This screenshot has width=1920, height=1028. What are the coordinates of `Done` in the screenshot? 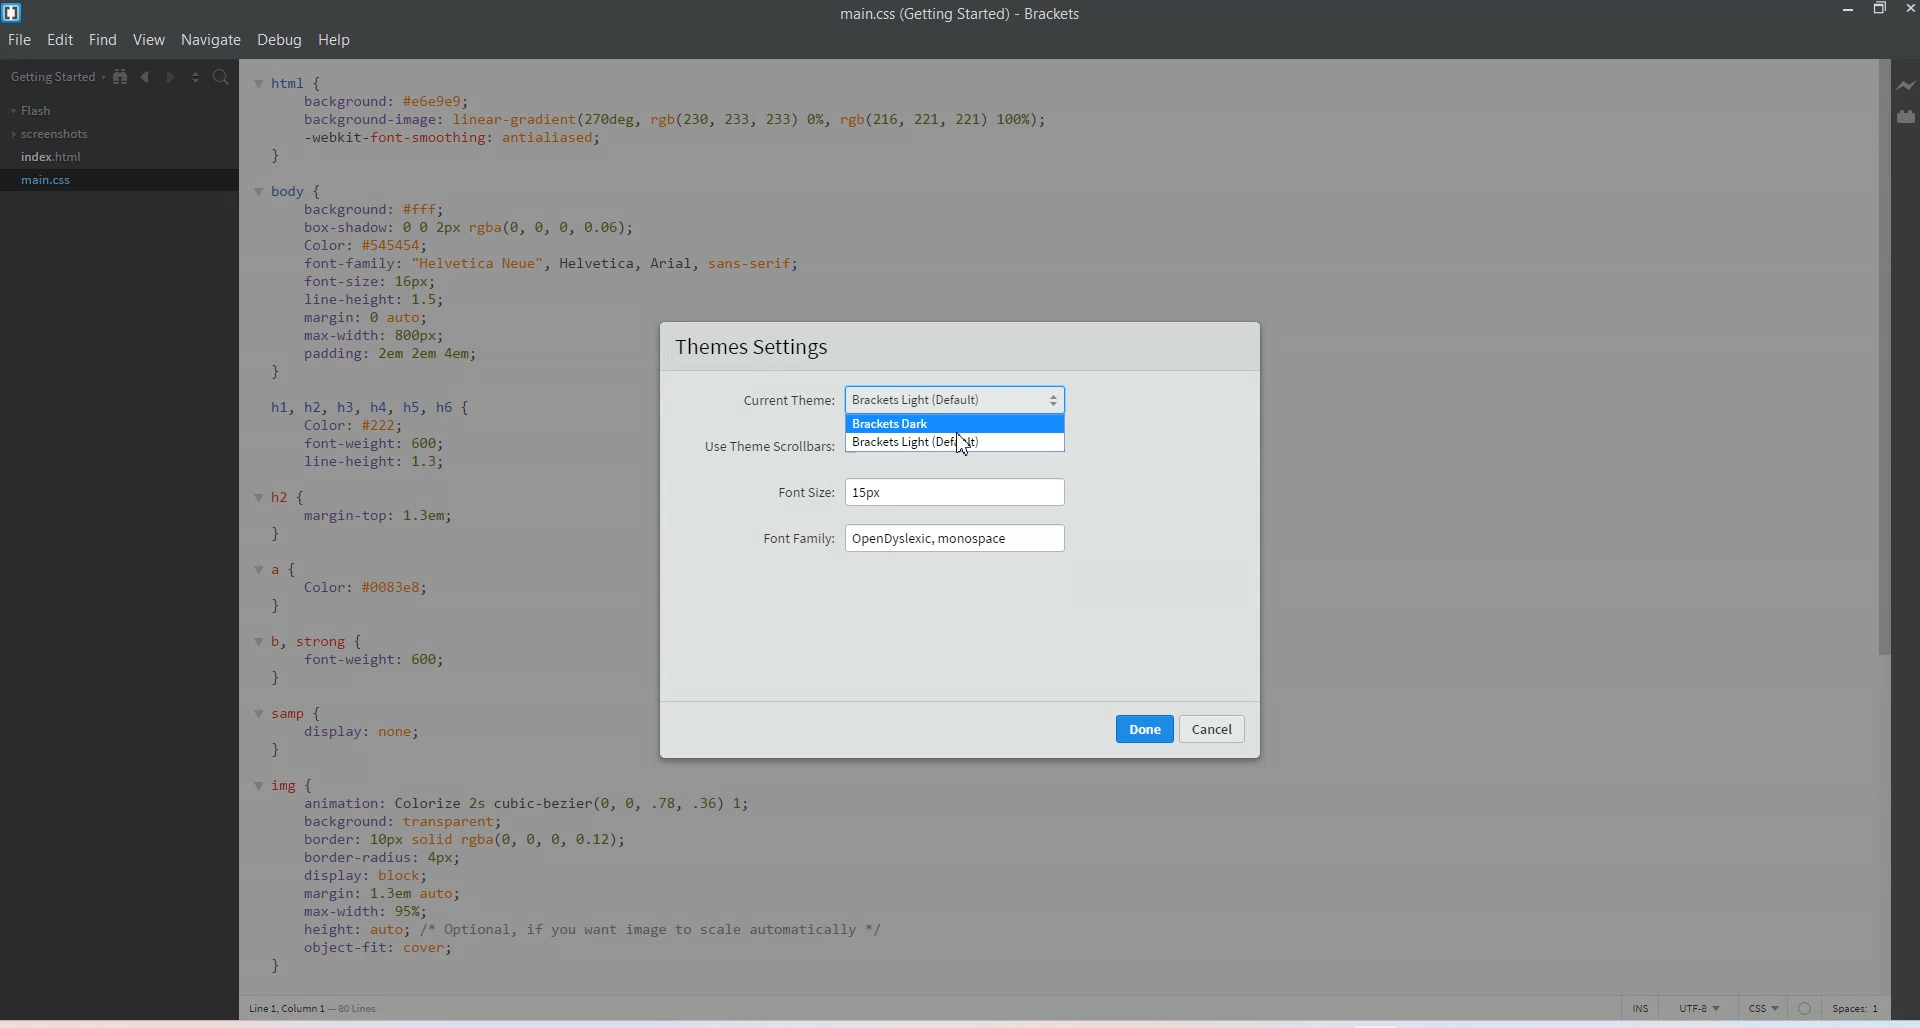 It's located at (1146, 728).